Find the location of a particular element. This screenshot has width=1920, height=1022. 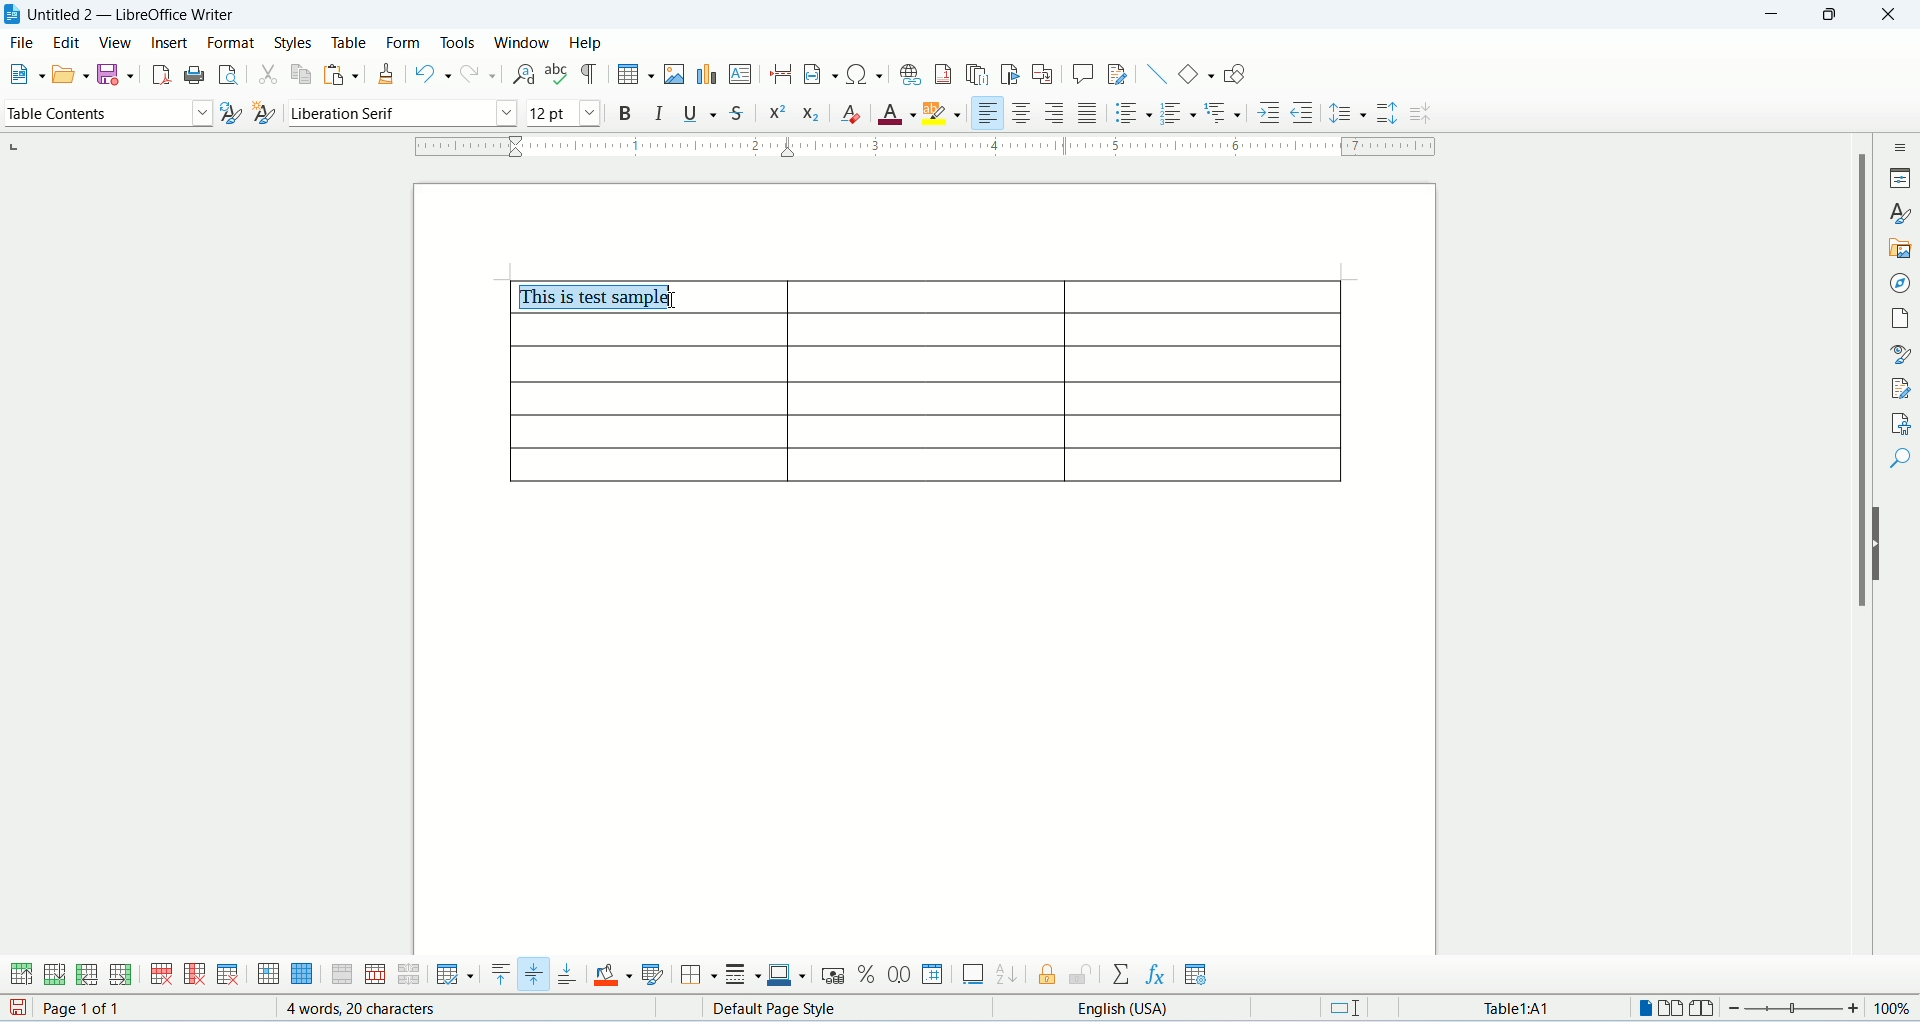

increase paragraph spacing is located at coordinates (1389, 114).